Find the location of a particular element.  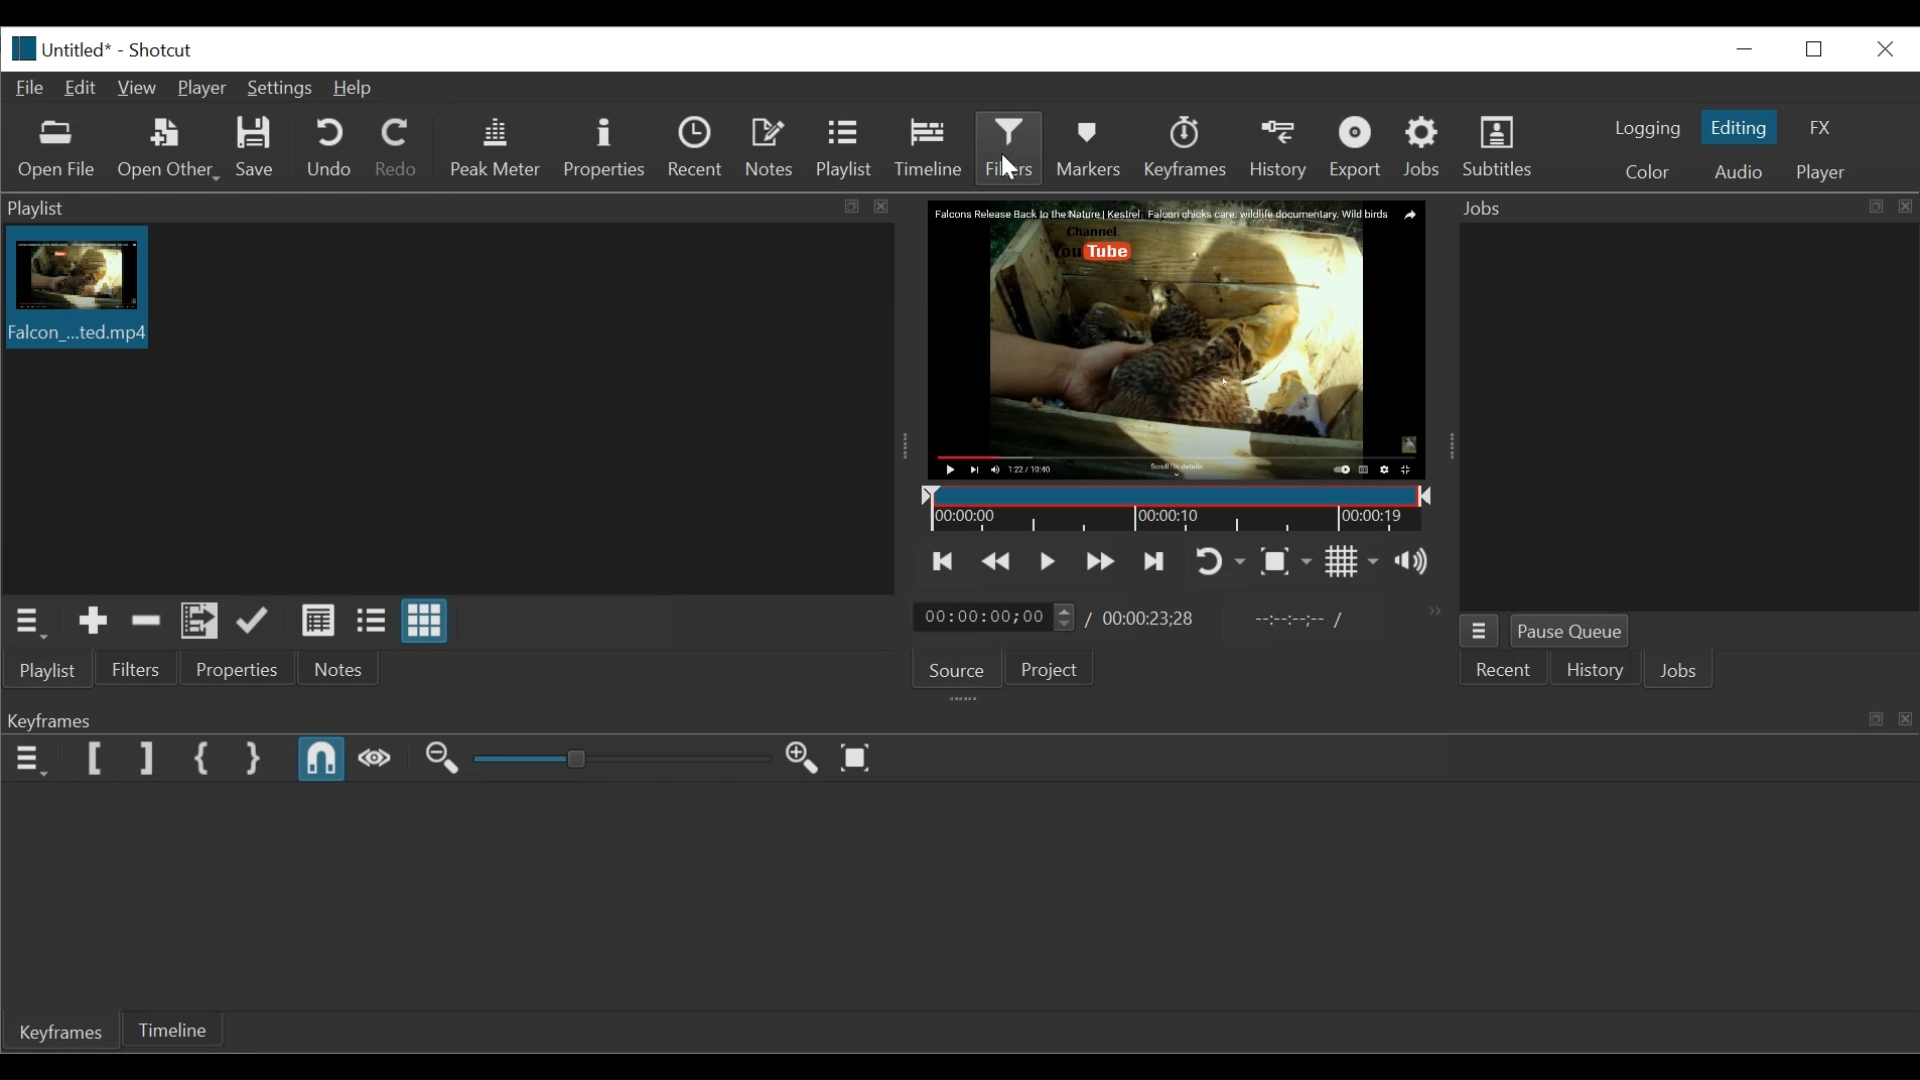

Shotcut is located at coordinates (164, 50).